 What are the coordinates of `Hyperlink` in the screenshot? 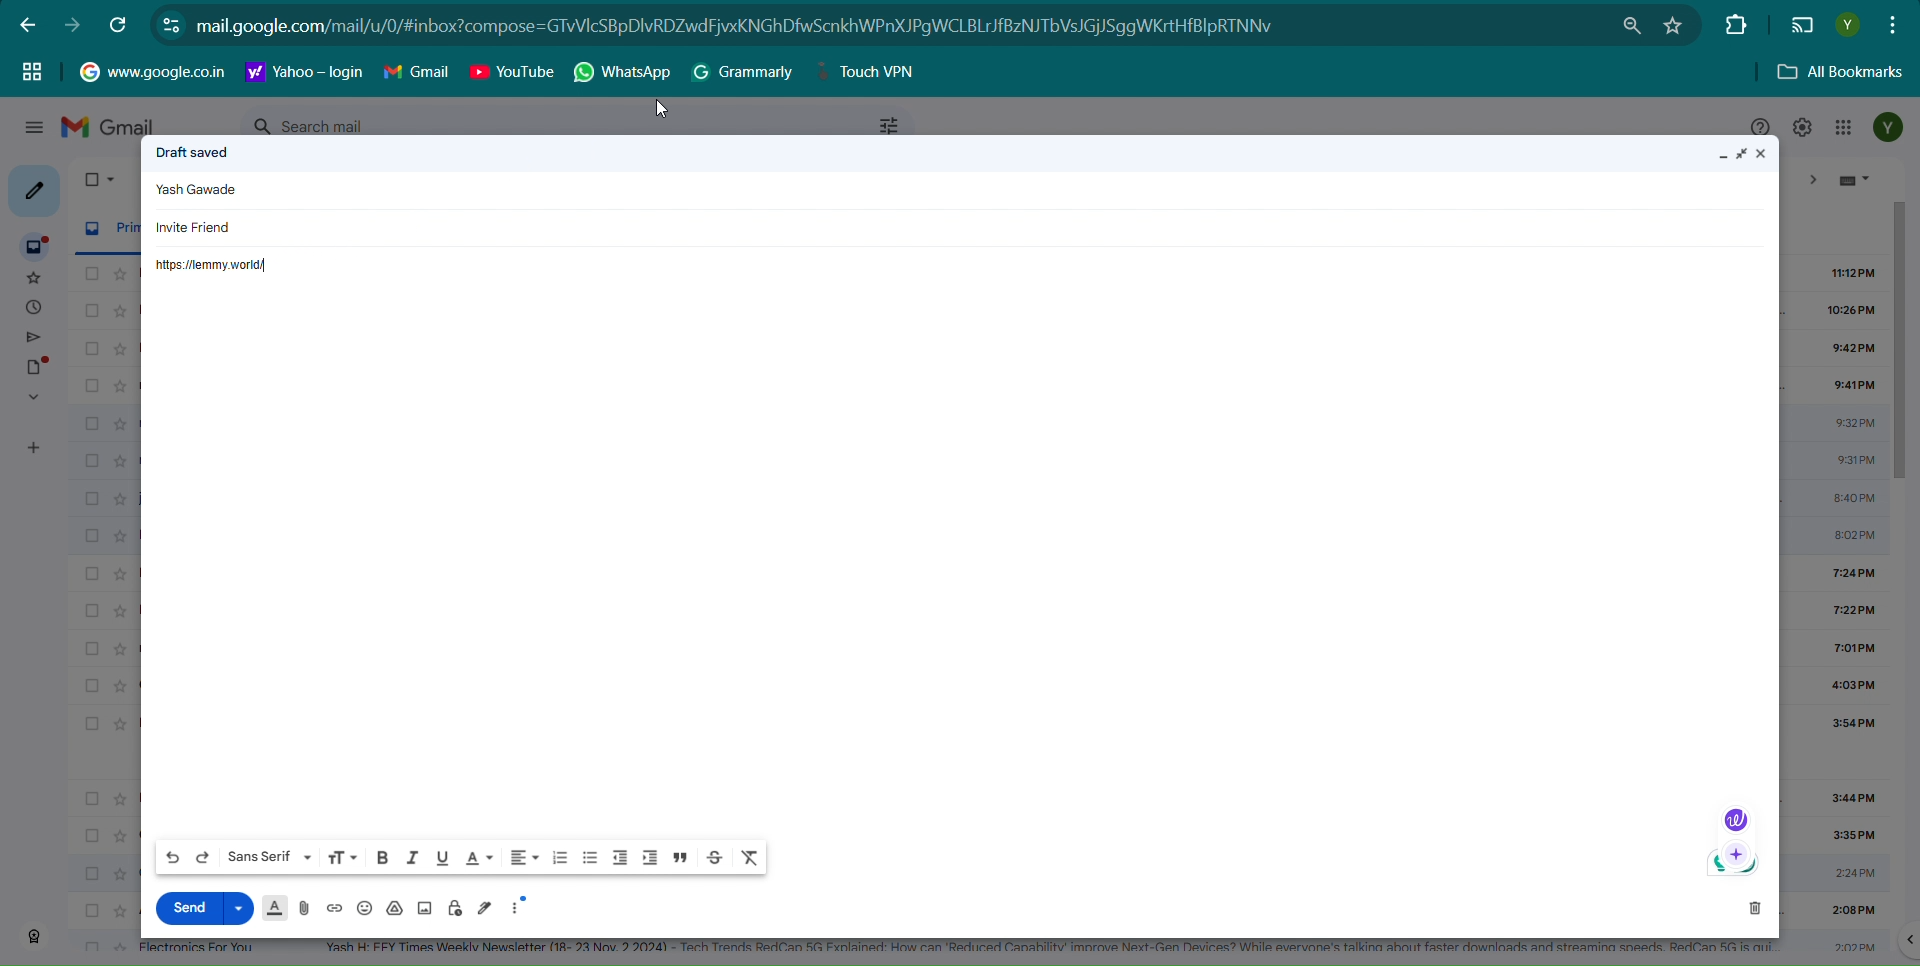 It's located at (152, 70).